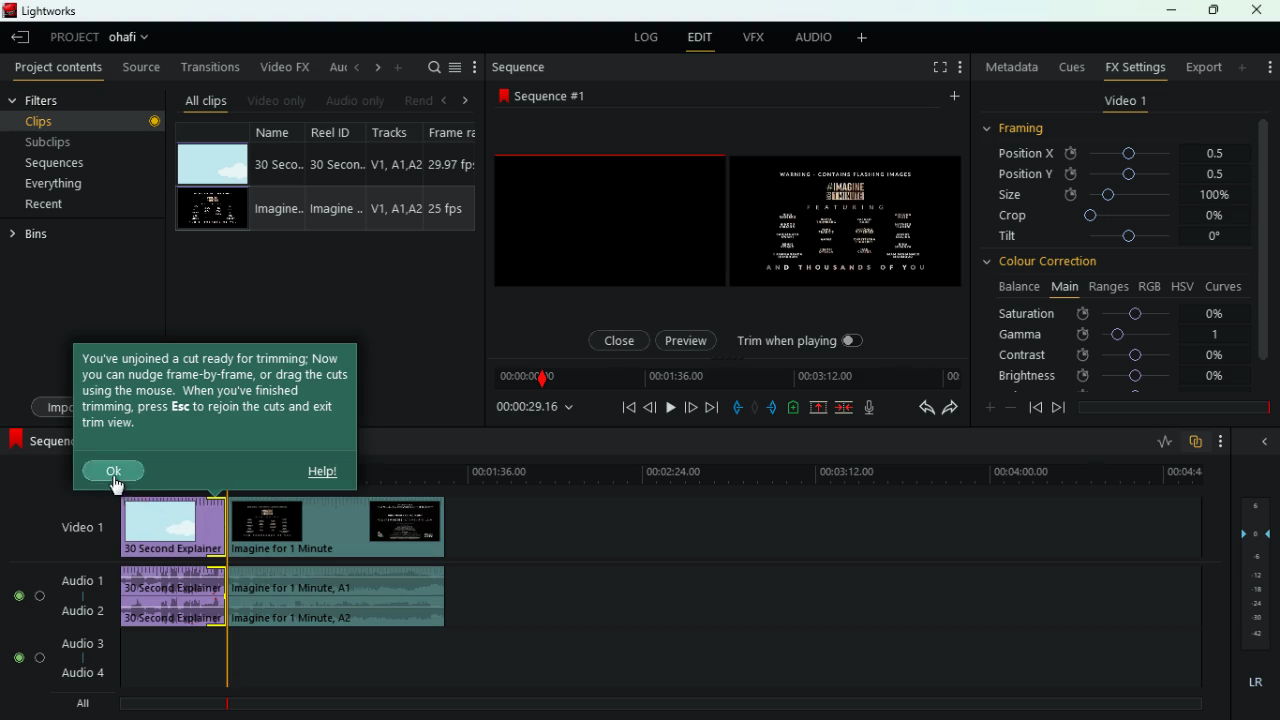 Image resolution: width=1280 pixels, height=720 pixels. What do you see at coordinates (119, 488) in the screenshot?
I see `cursor` at bounding box center [119, 488].